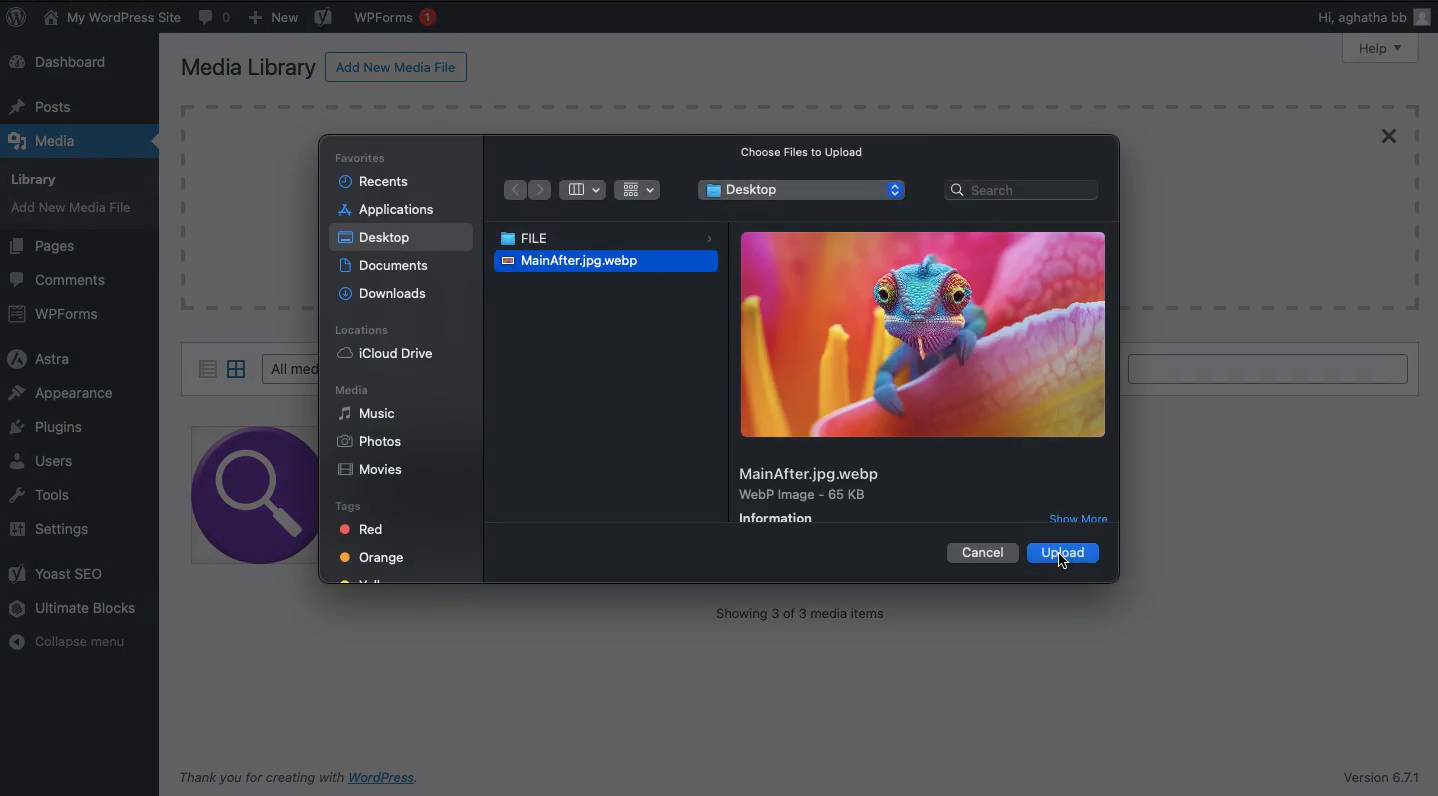 The height and width of the screenshot is (796, 1438). What do you see at coordinates (354, 389) in the screenshot?
I see `Media` at bounding box center [354, 389].